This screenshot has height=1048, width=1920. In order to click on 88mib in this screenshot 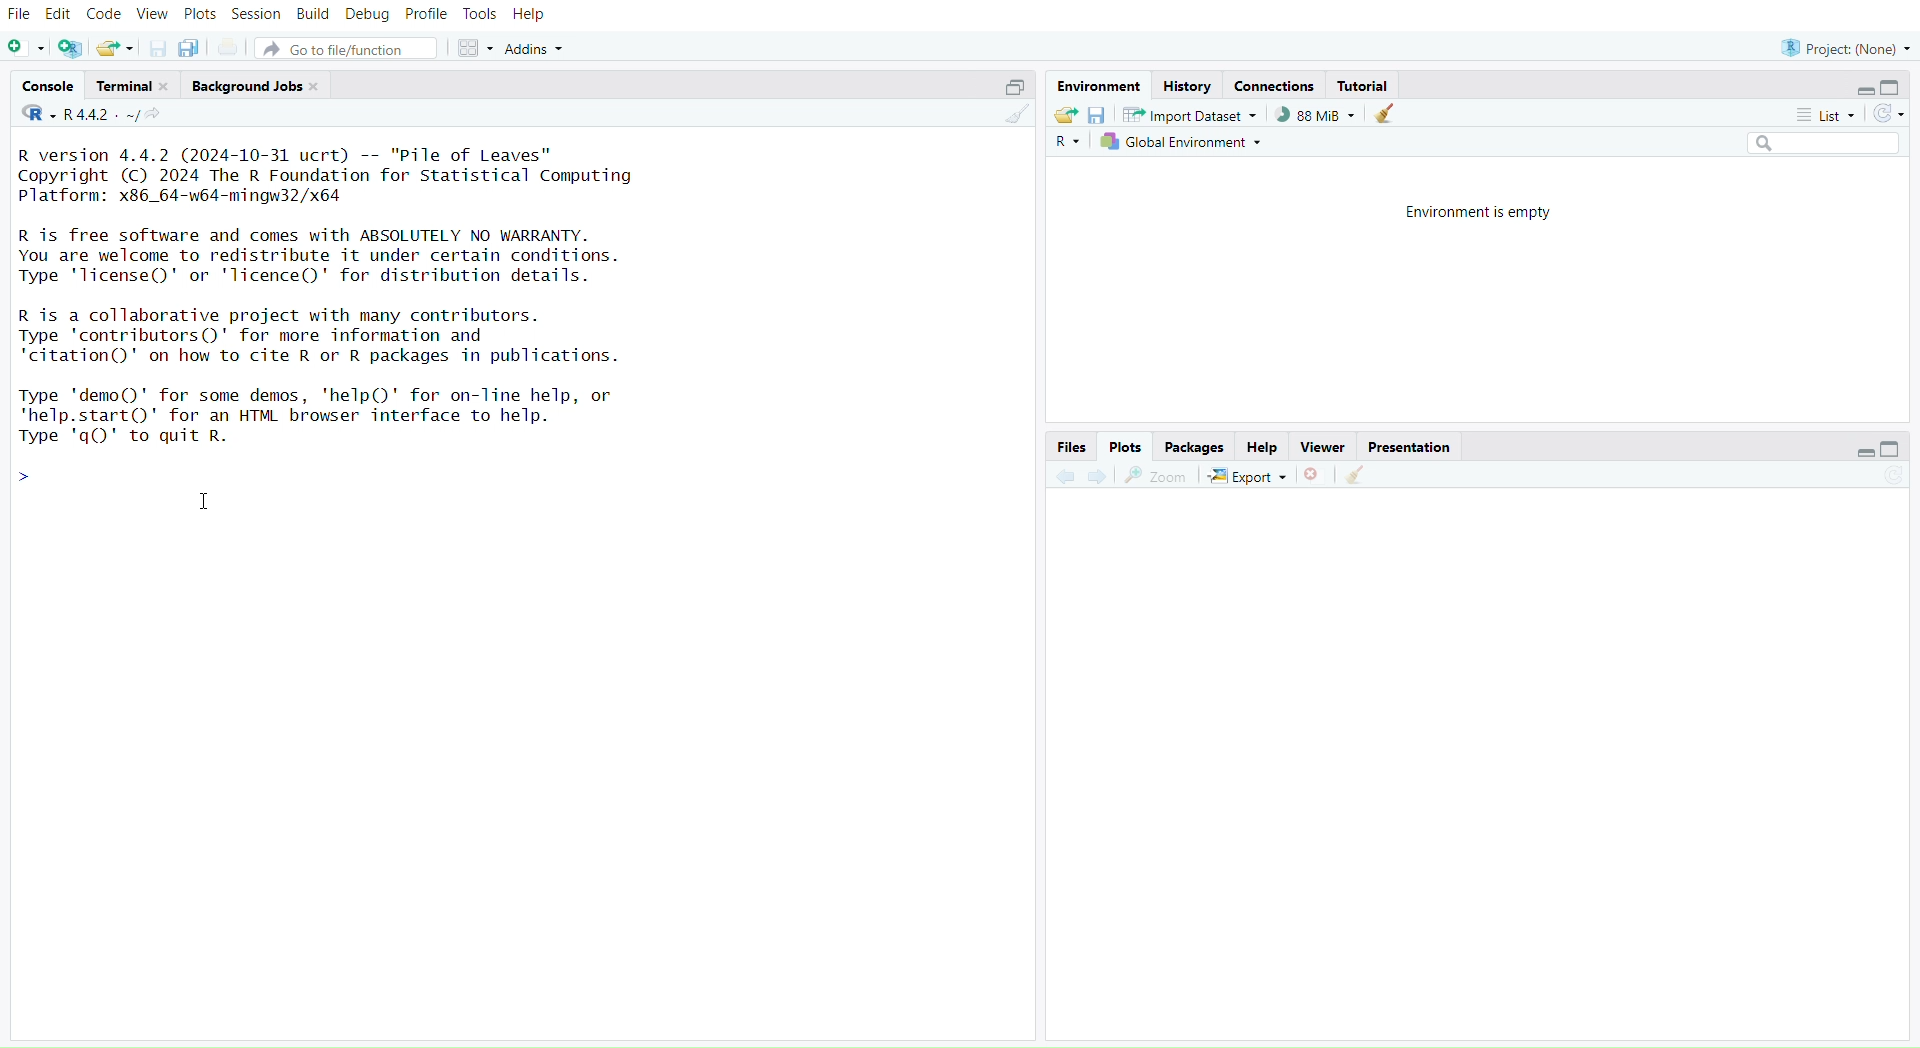, I will do `click(1316, 115)`.